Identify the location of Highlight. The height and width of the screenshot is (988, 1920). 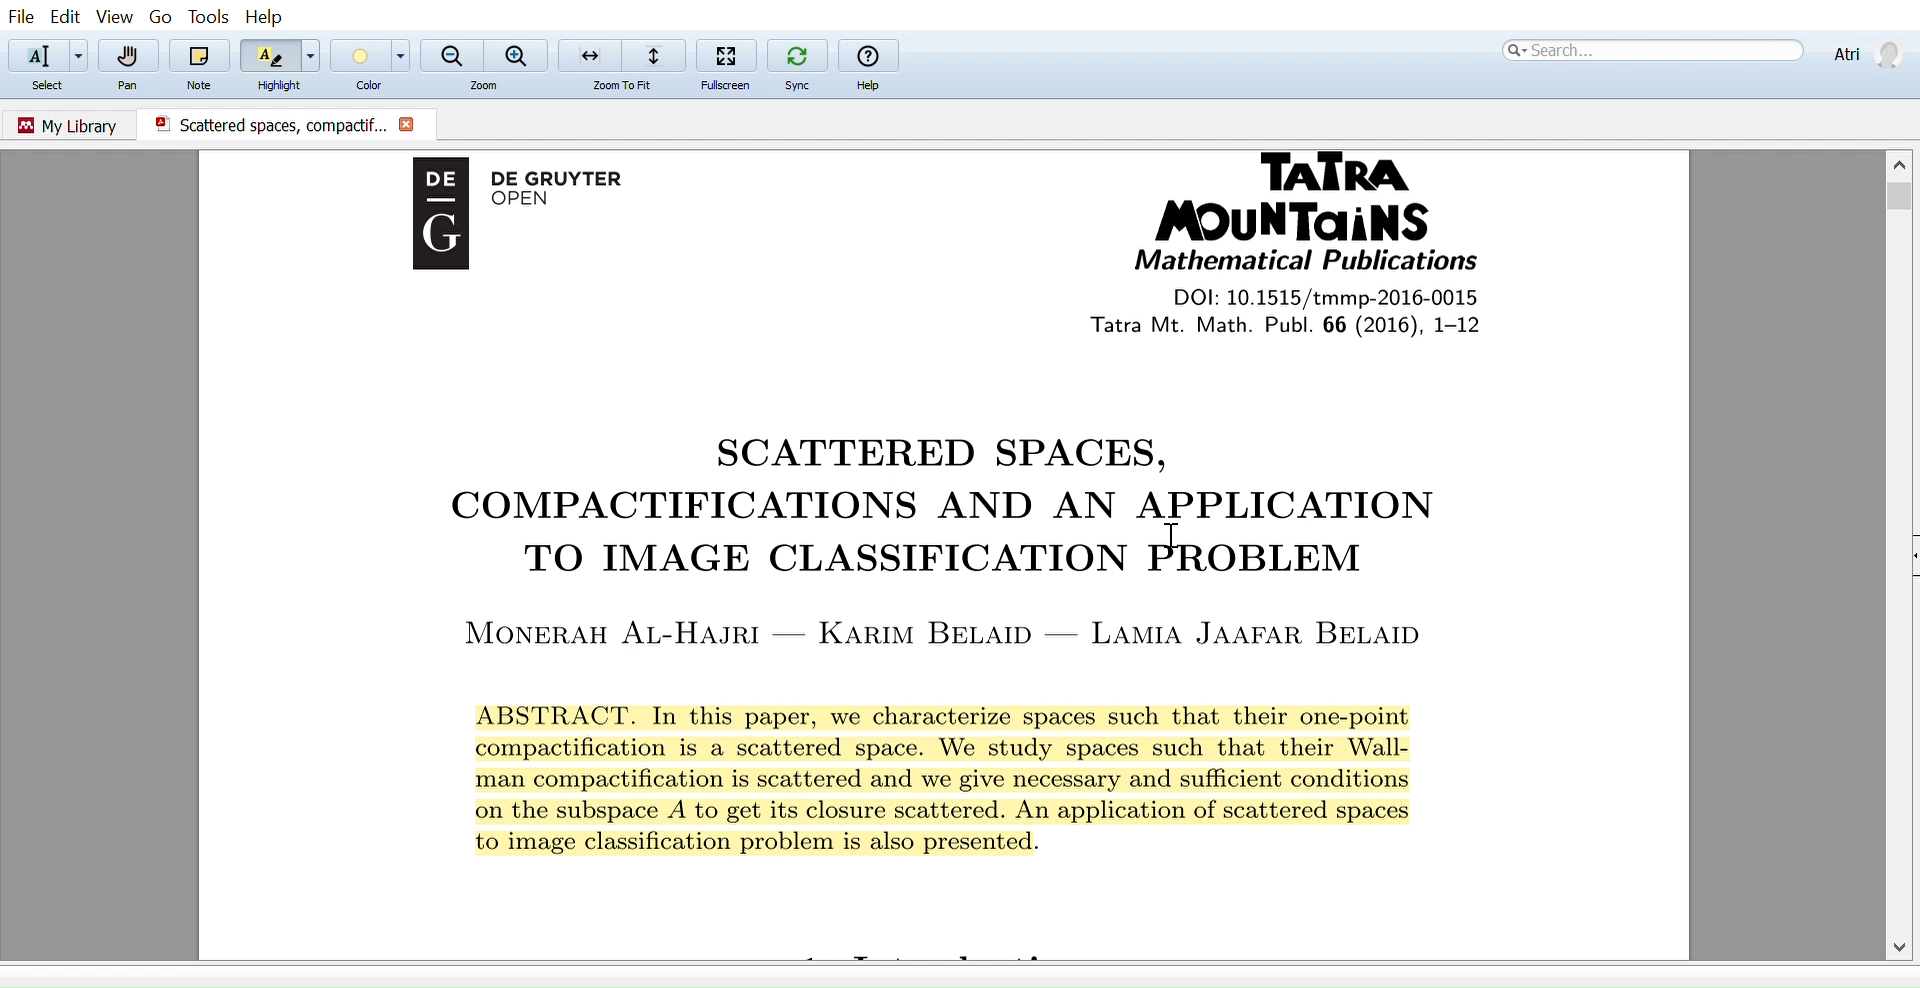
(269, 55).